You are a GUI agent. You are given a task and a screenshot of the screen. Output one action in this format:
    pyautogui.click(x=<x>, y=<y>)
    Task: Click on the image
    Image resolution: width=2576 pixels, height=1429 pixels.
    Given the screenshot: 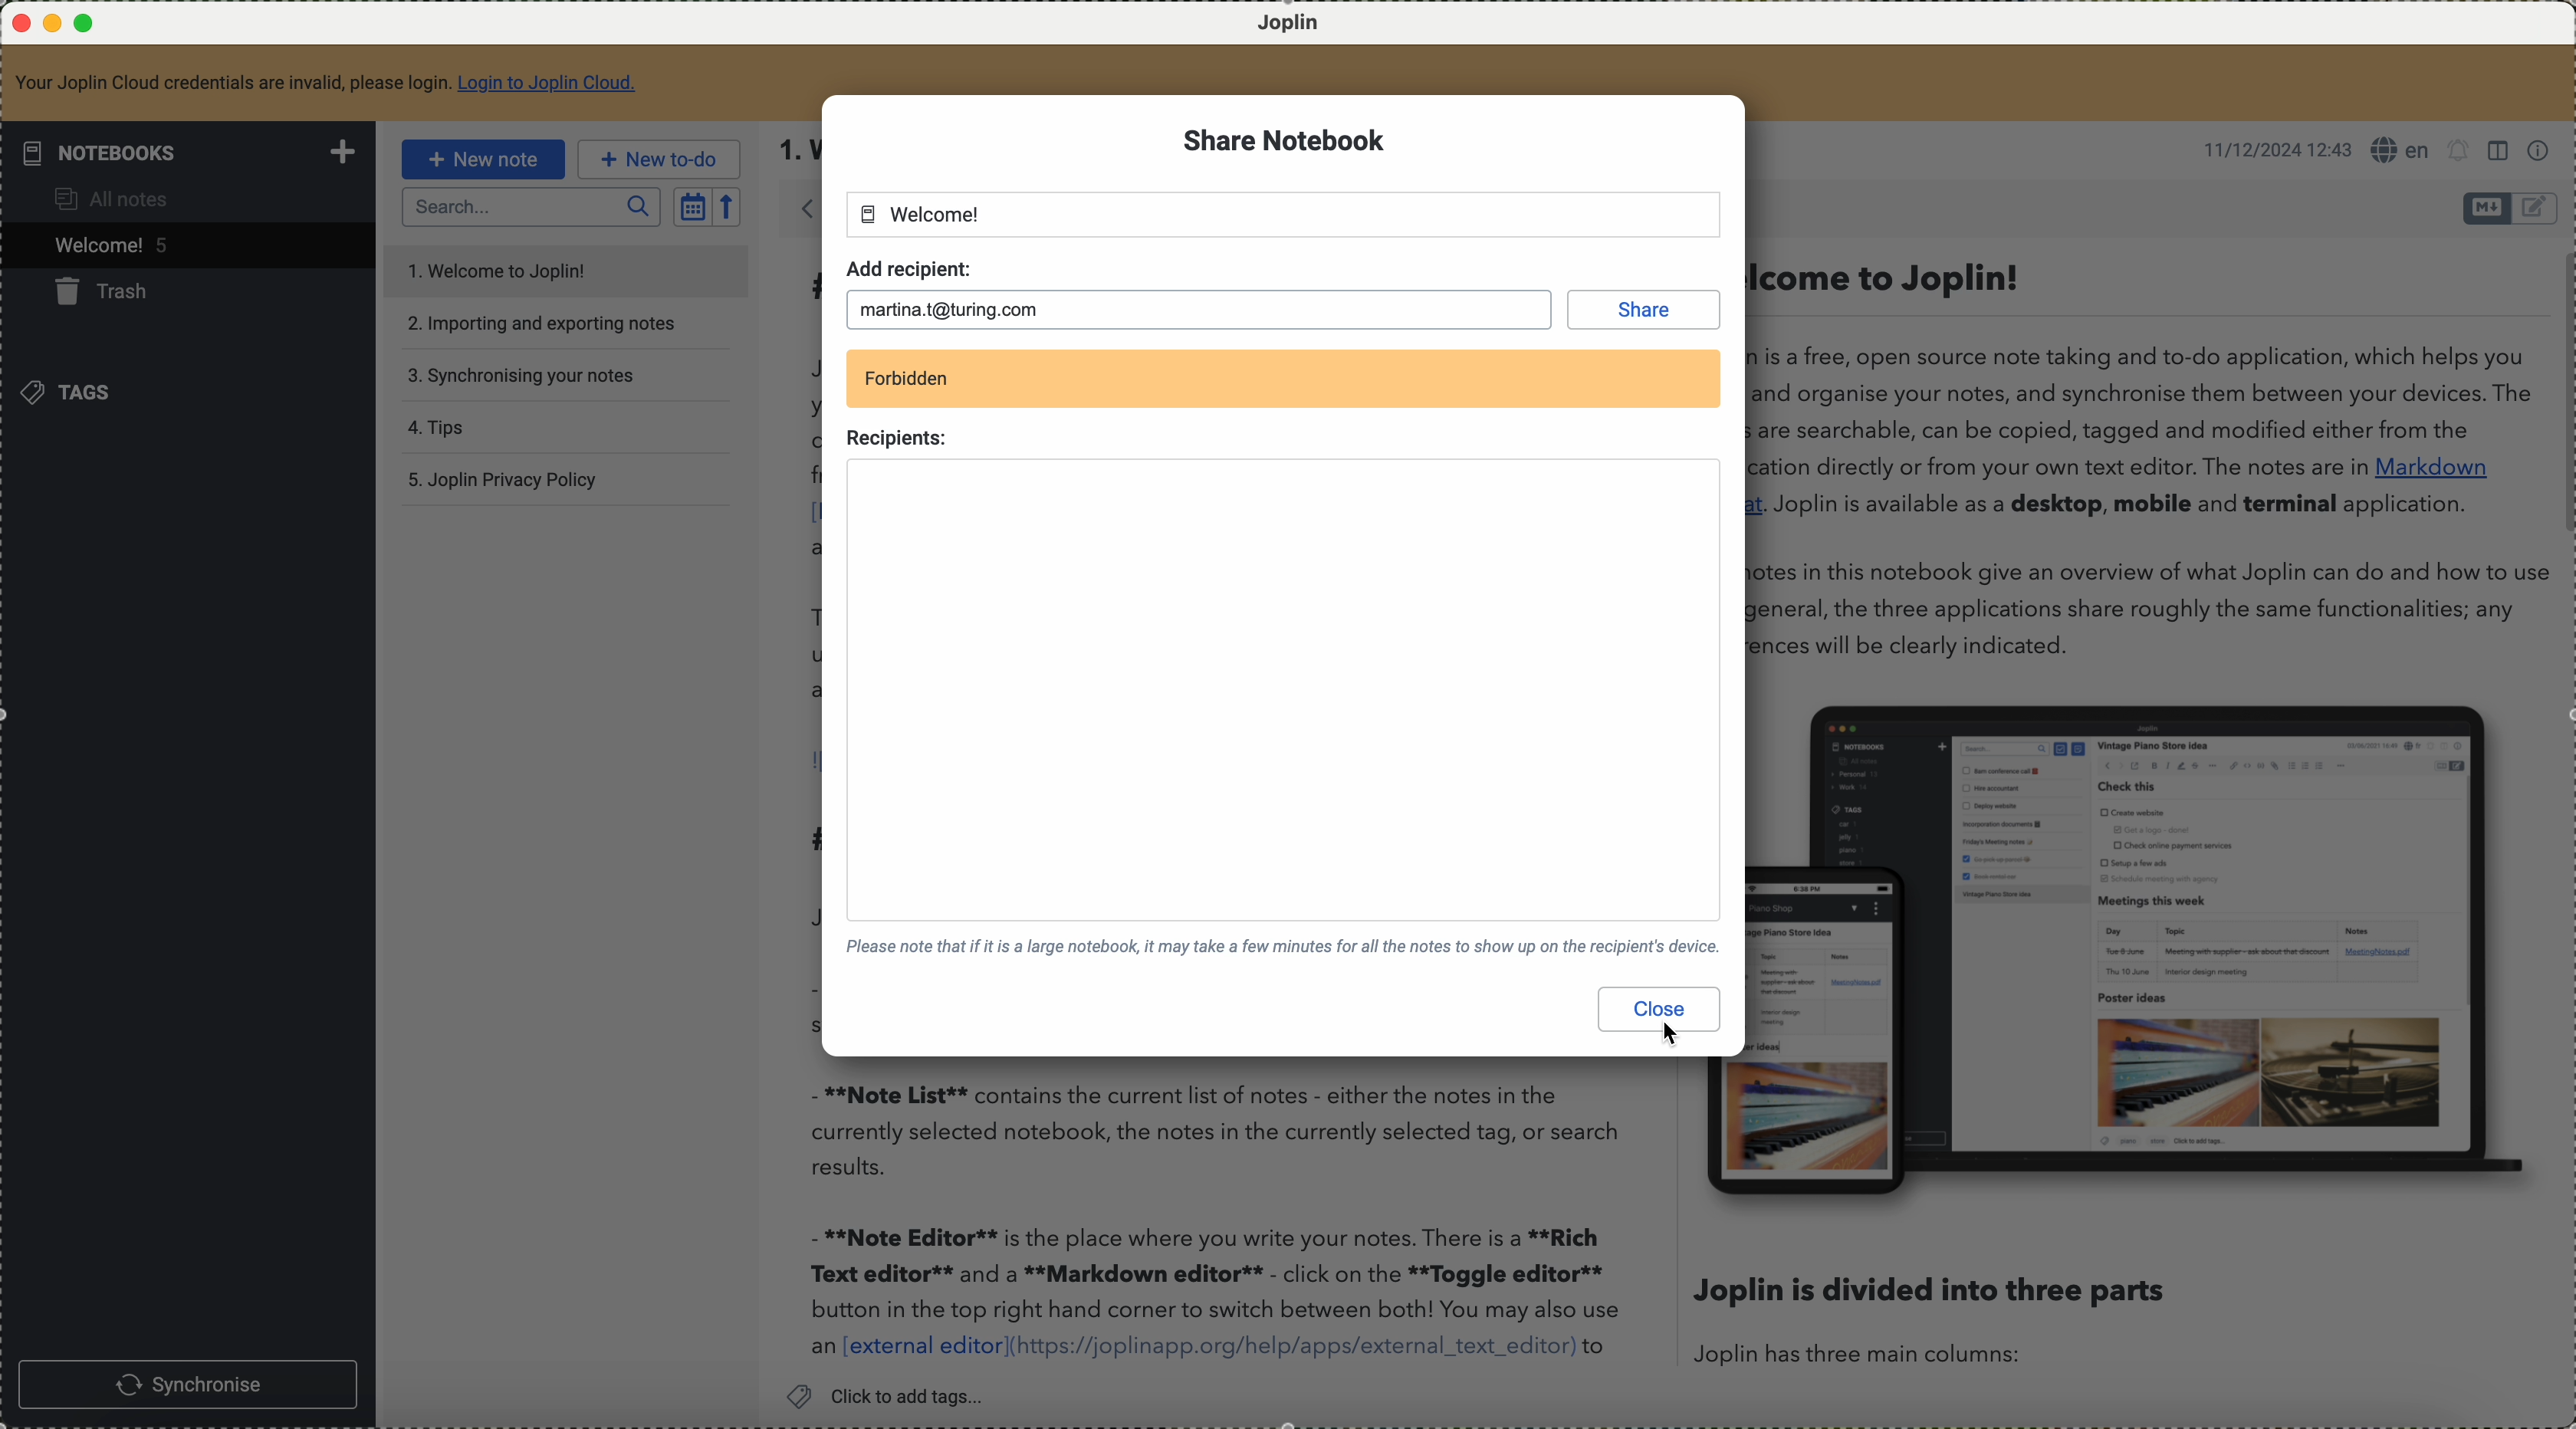 What is the action you would take?
    pyautogui.click(x=2150, y=947)
    